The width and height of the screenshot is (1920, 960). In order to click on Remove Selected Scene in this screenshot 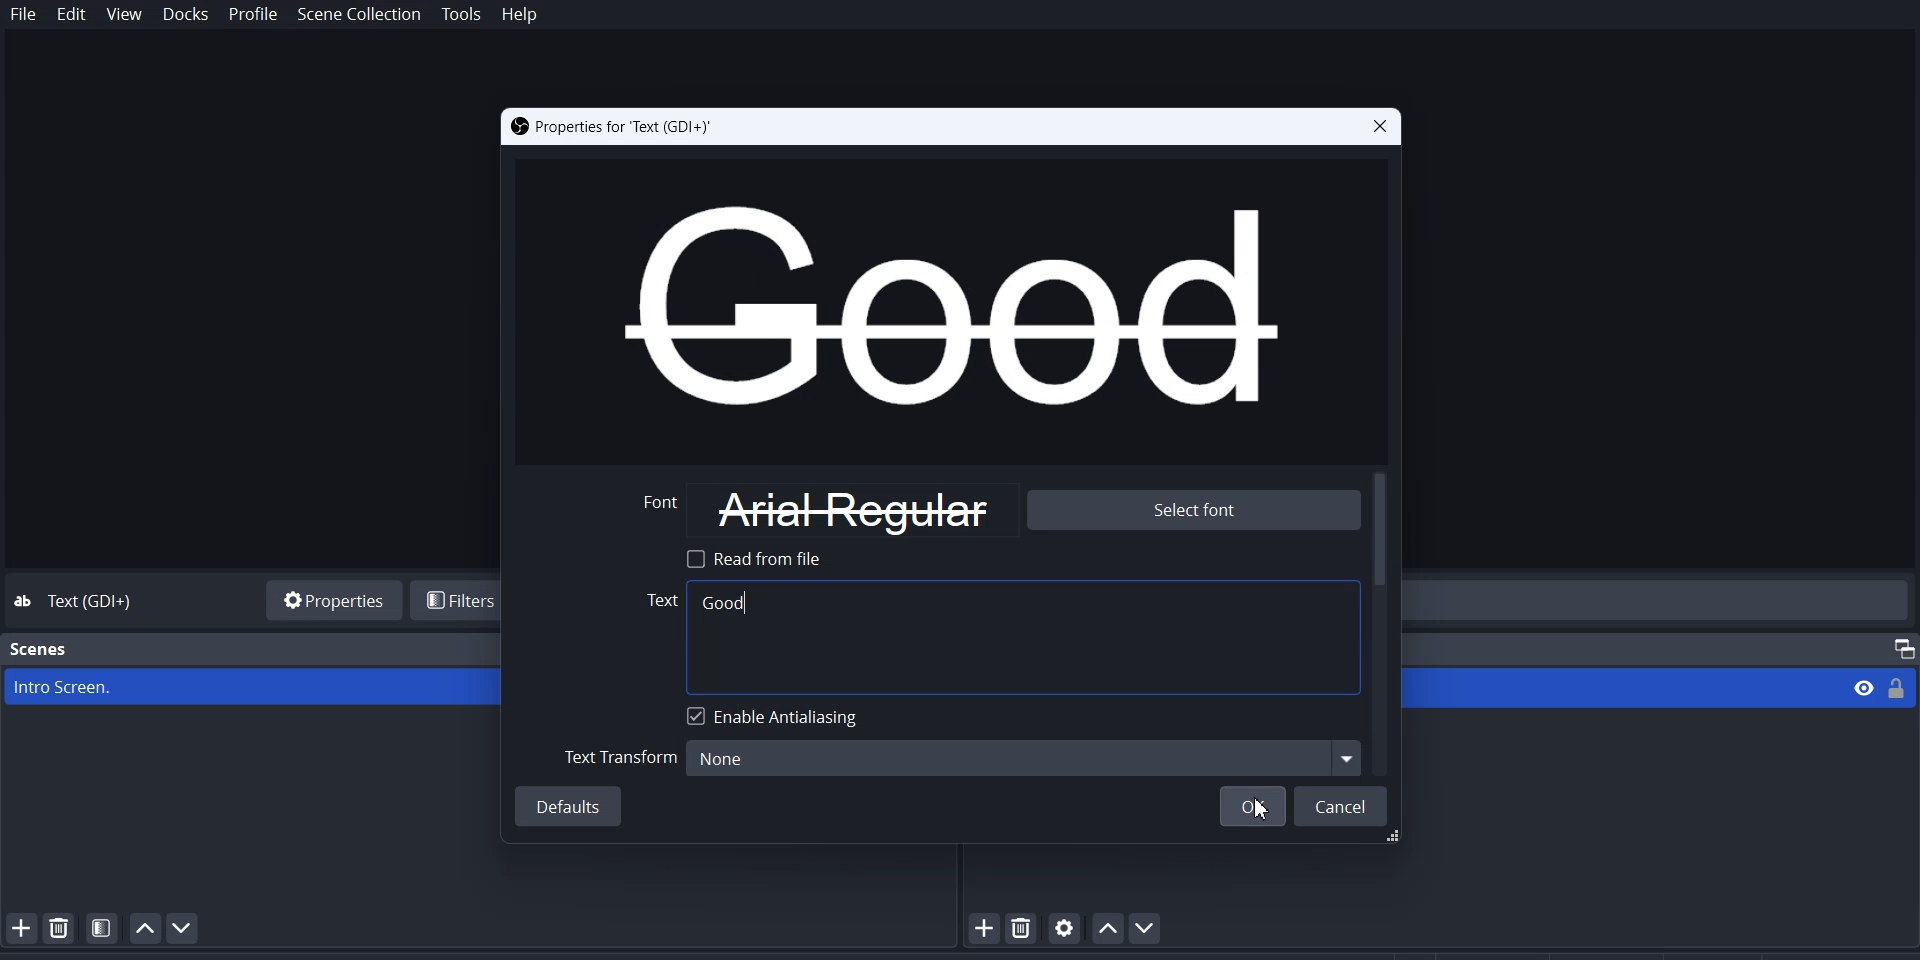, I will do `click(60, 927)`.